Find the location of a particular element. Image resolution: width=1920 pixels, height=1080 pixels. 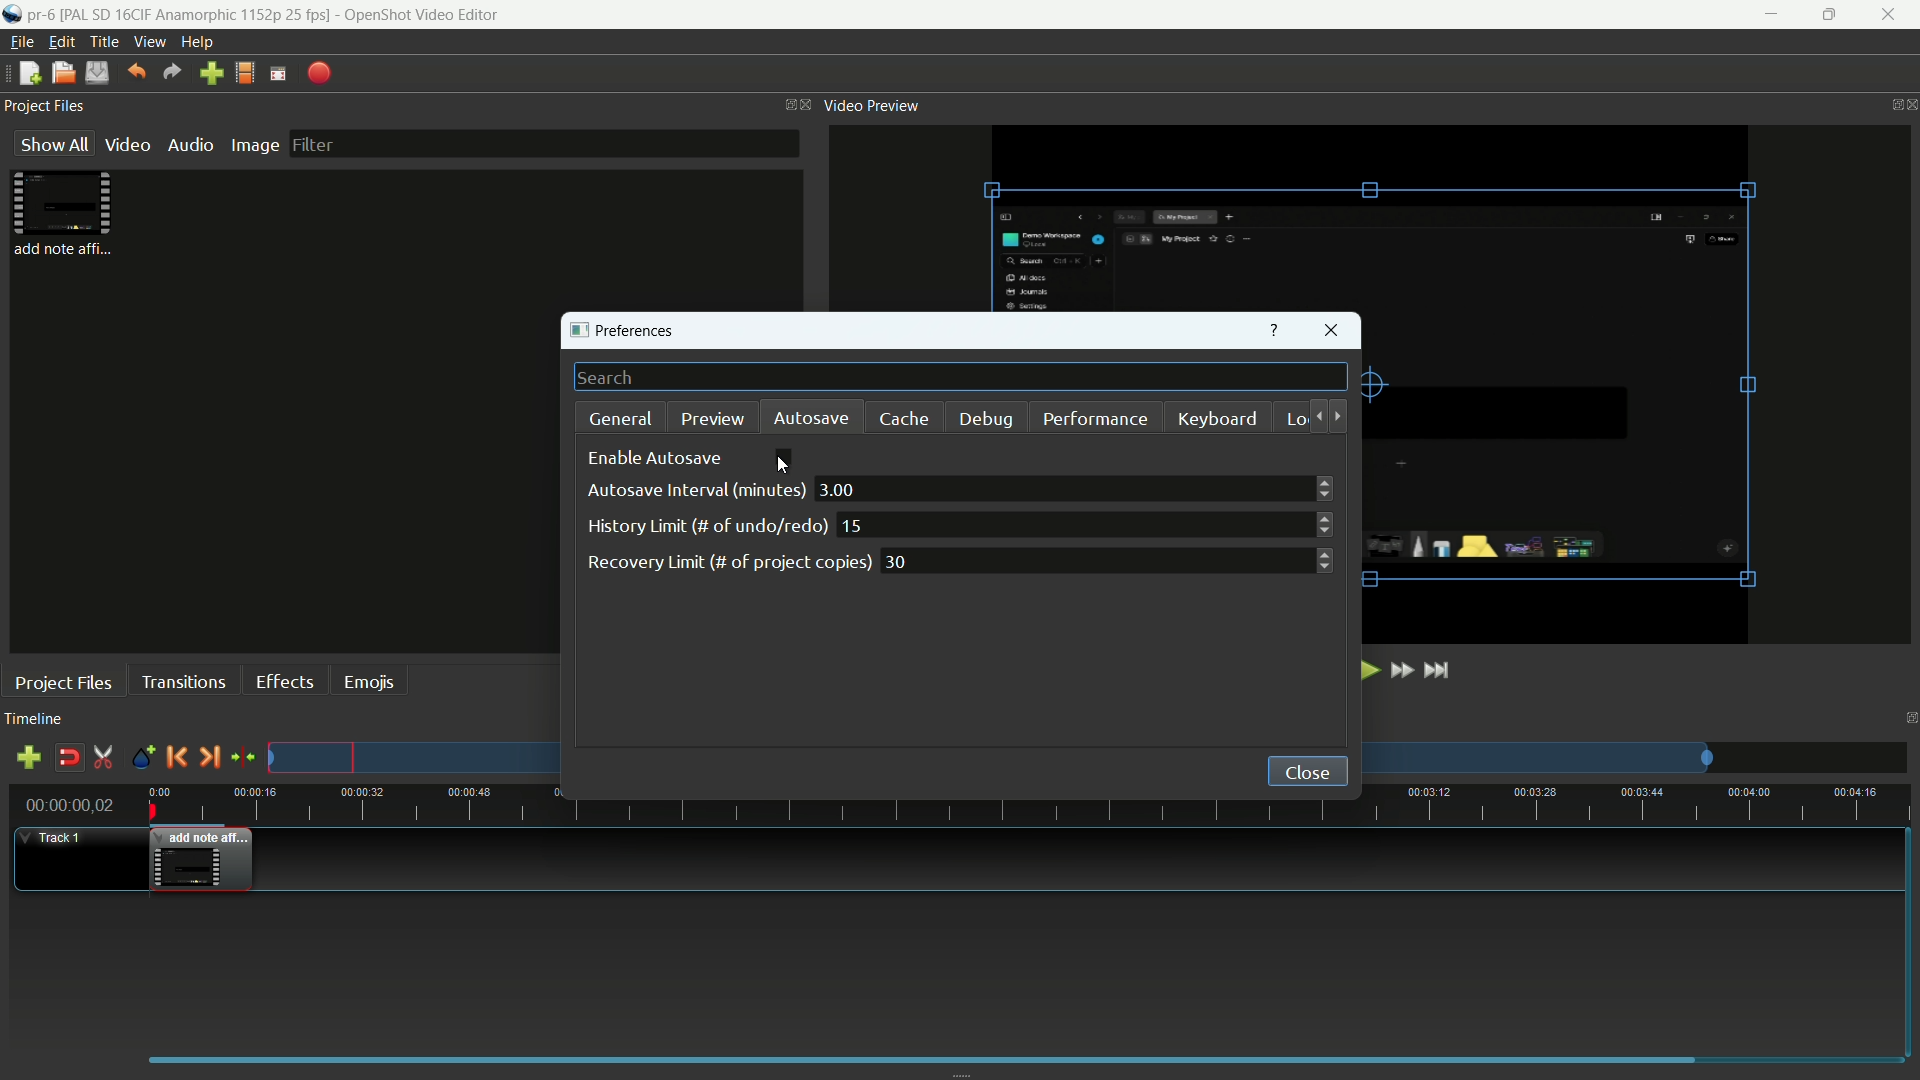

close window is located at coordinates (1331, 330).